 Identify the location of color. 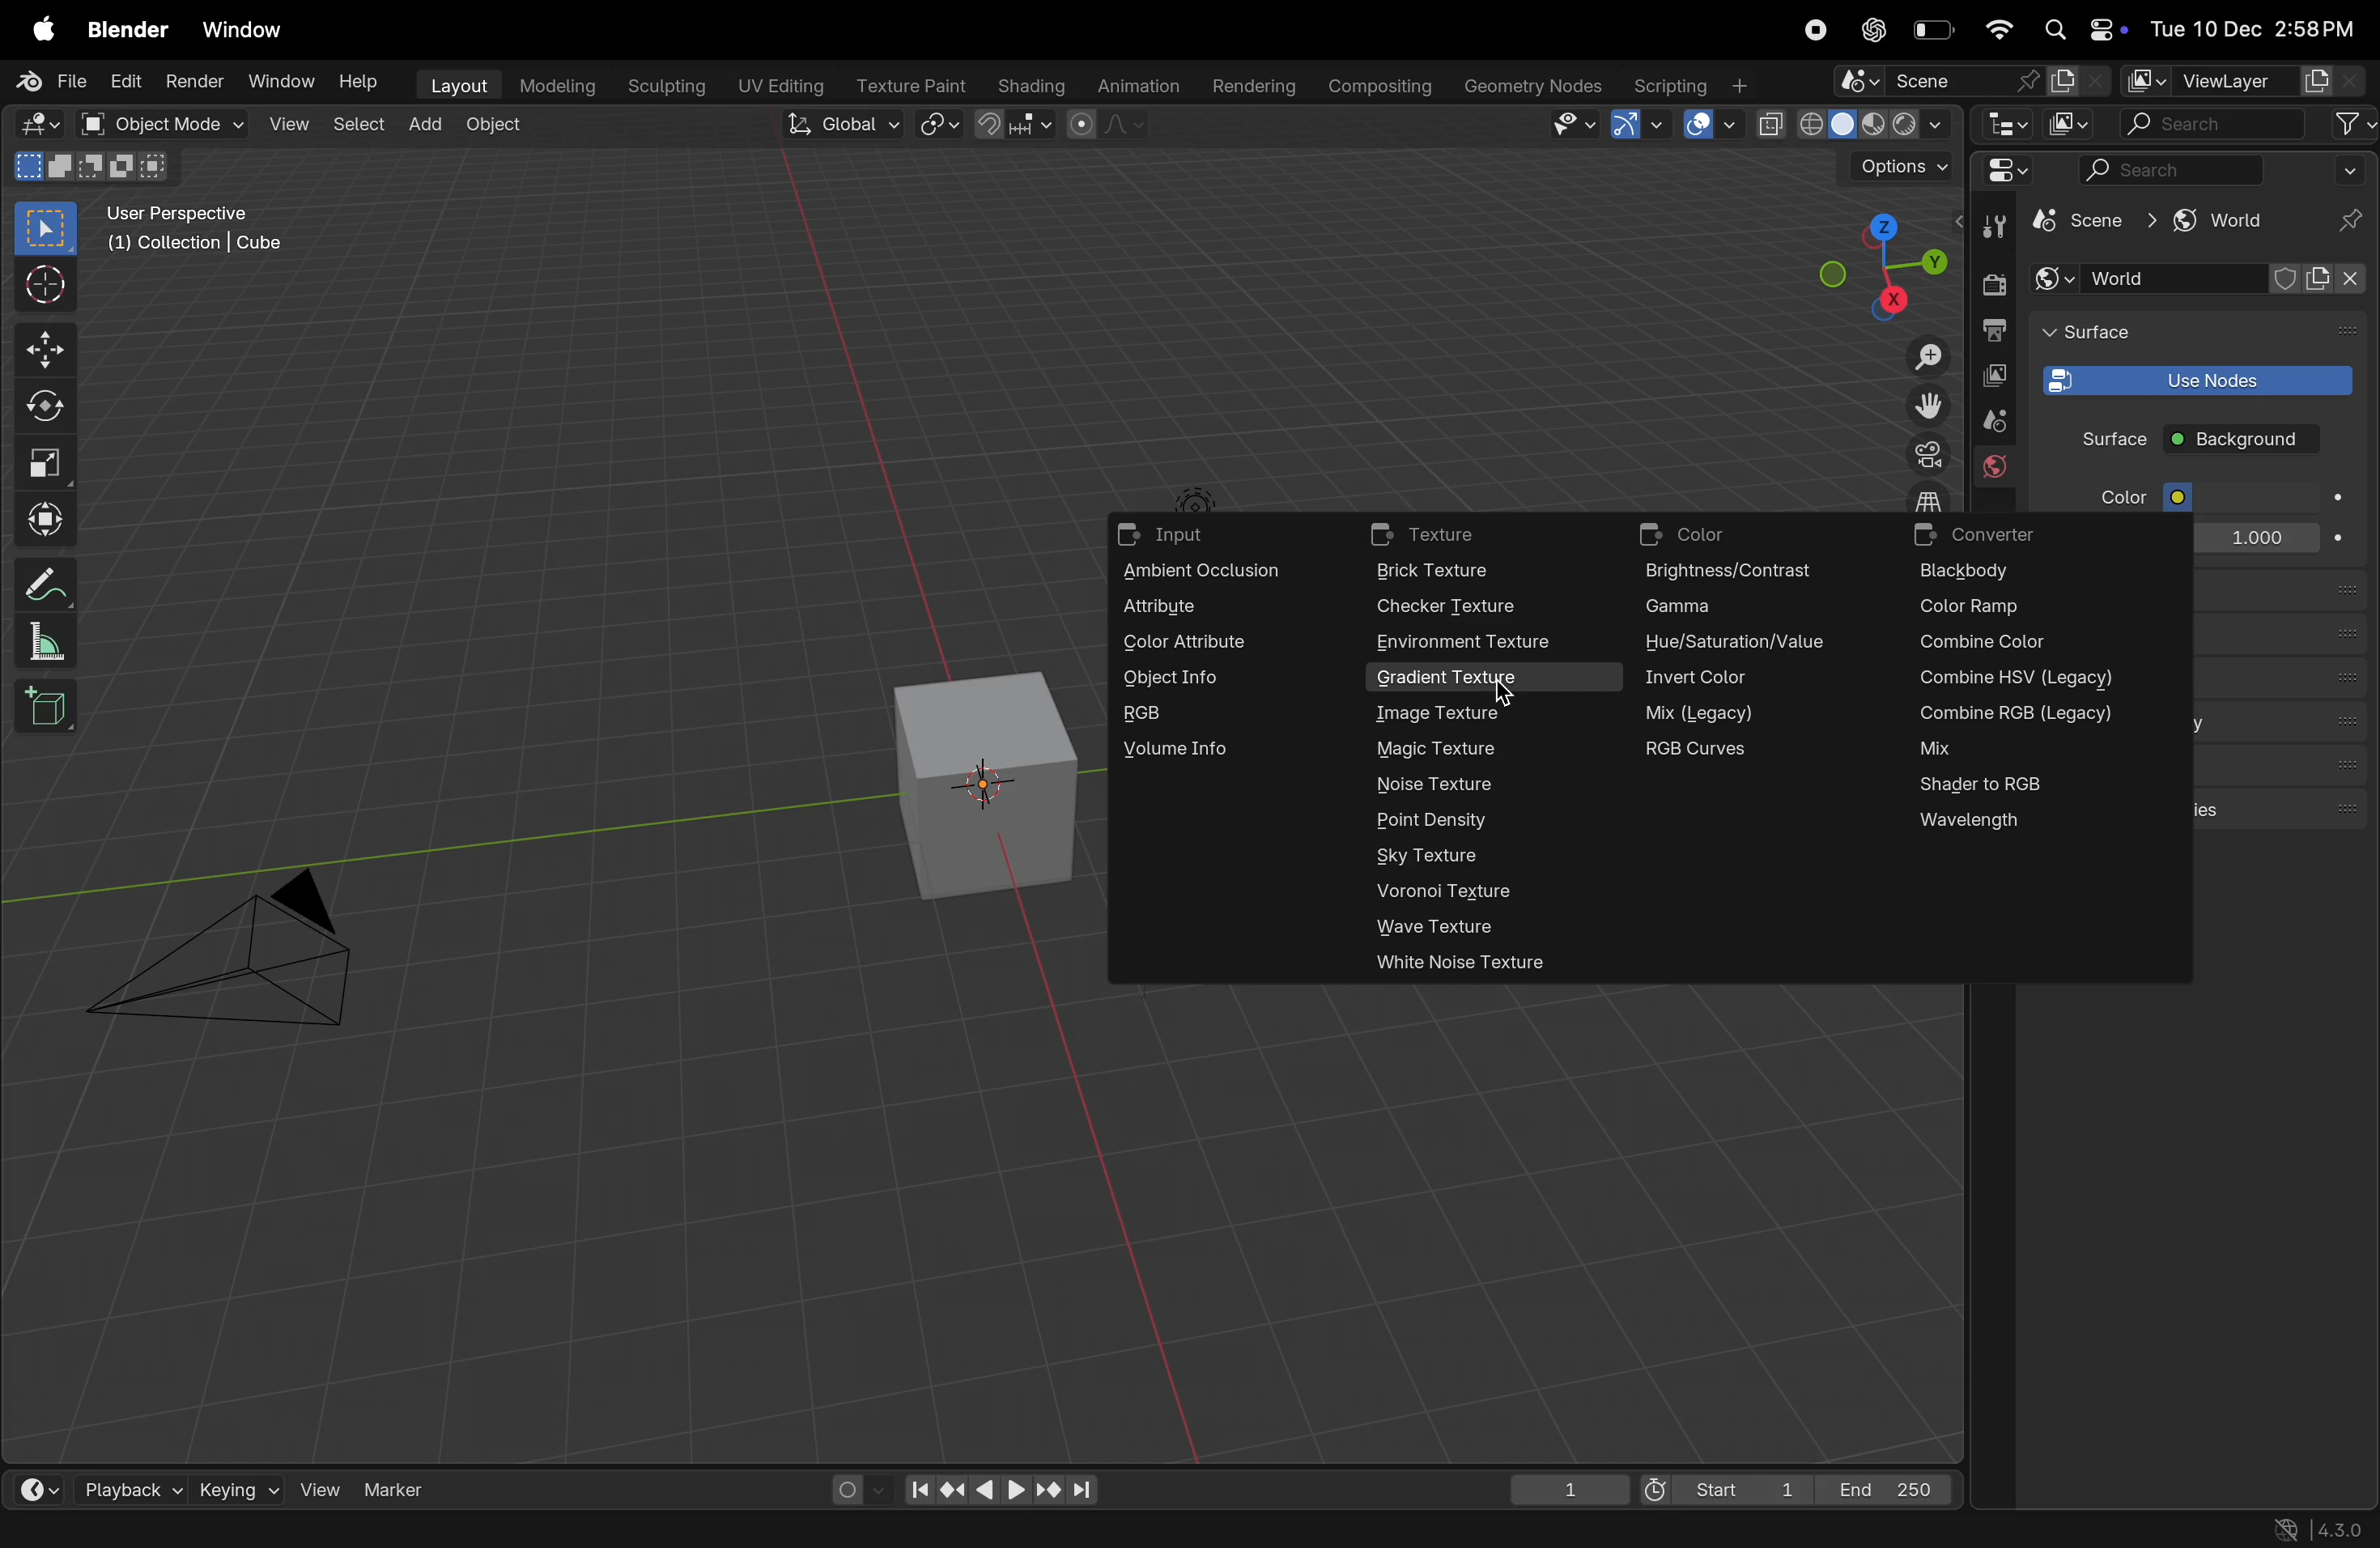
(1705, 534).